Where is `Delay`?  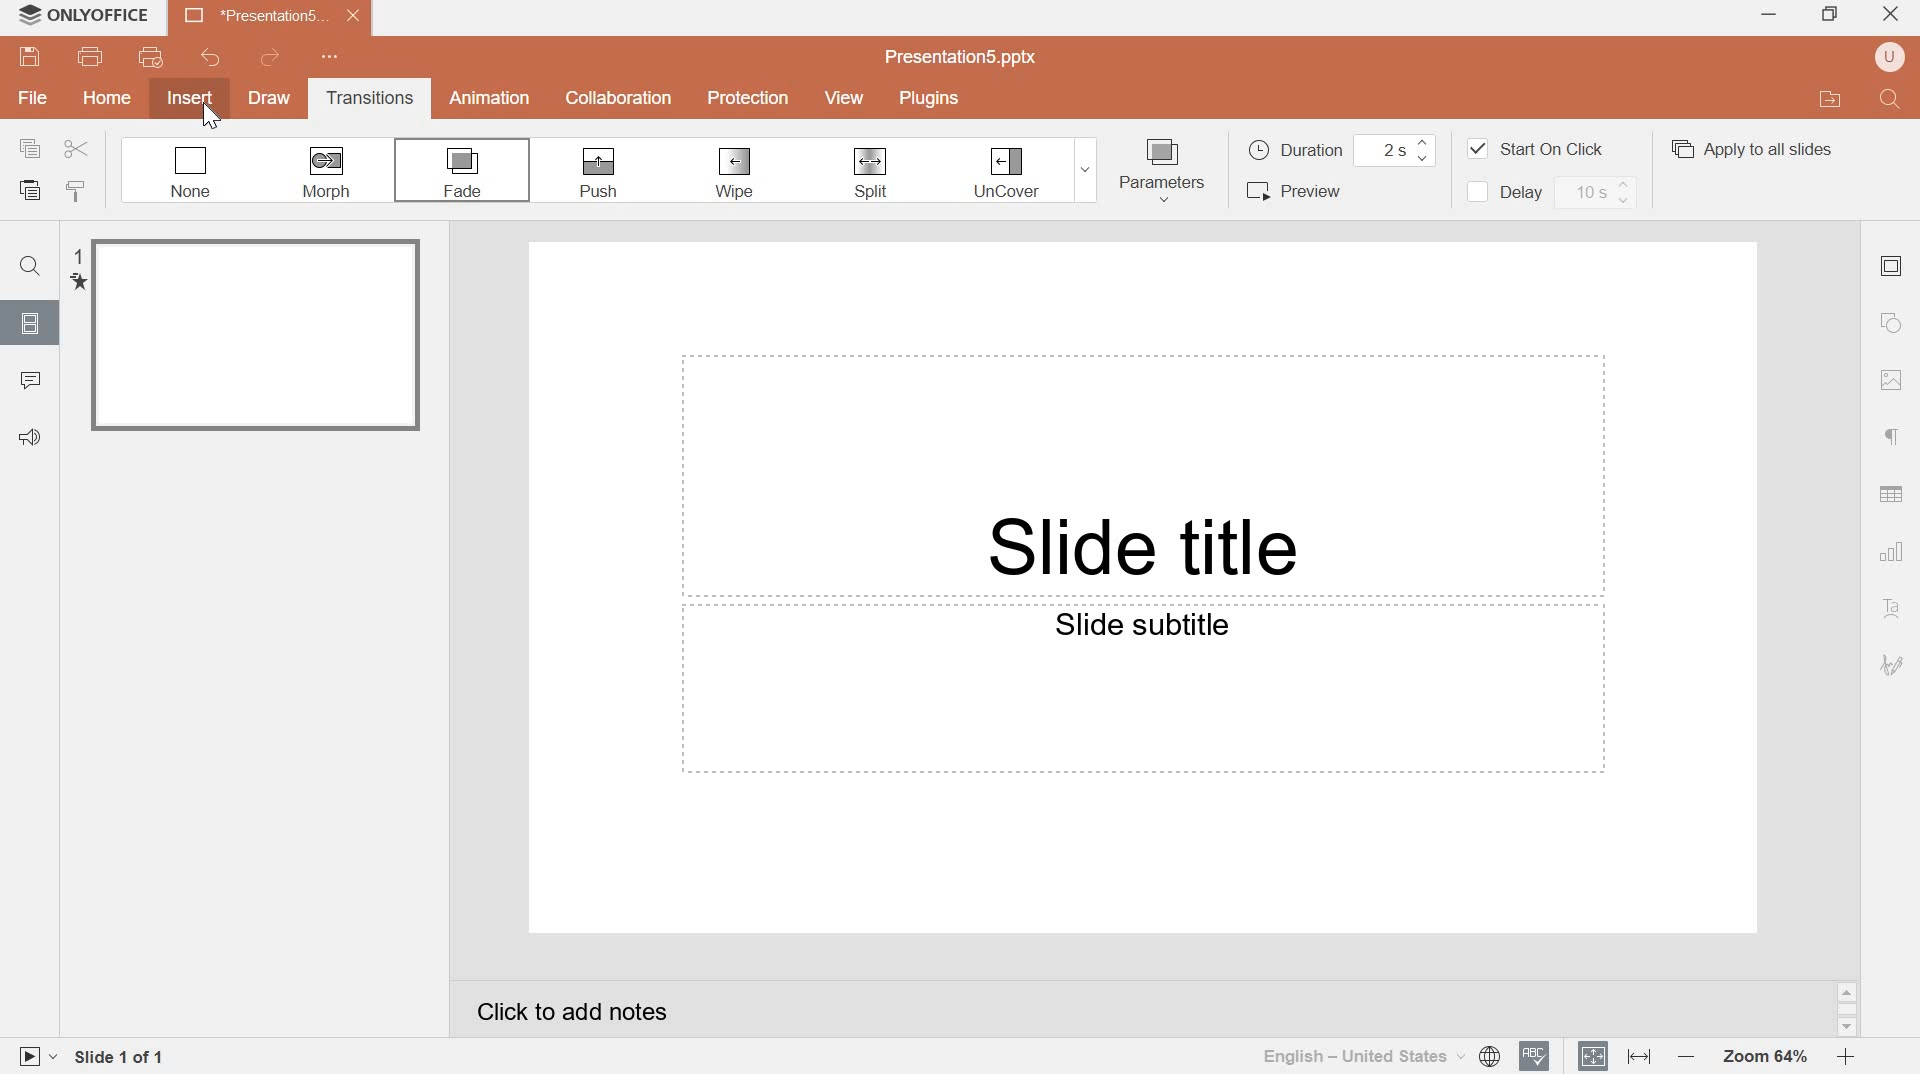 Delay is located at coordinates (1548, 192).